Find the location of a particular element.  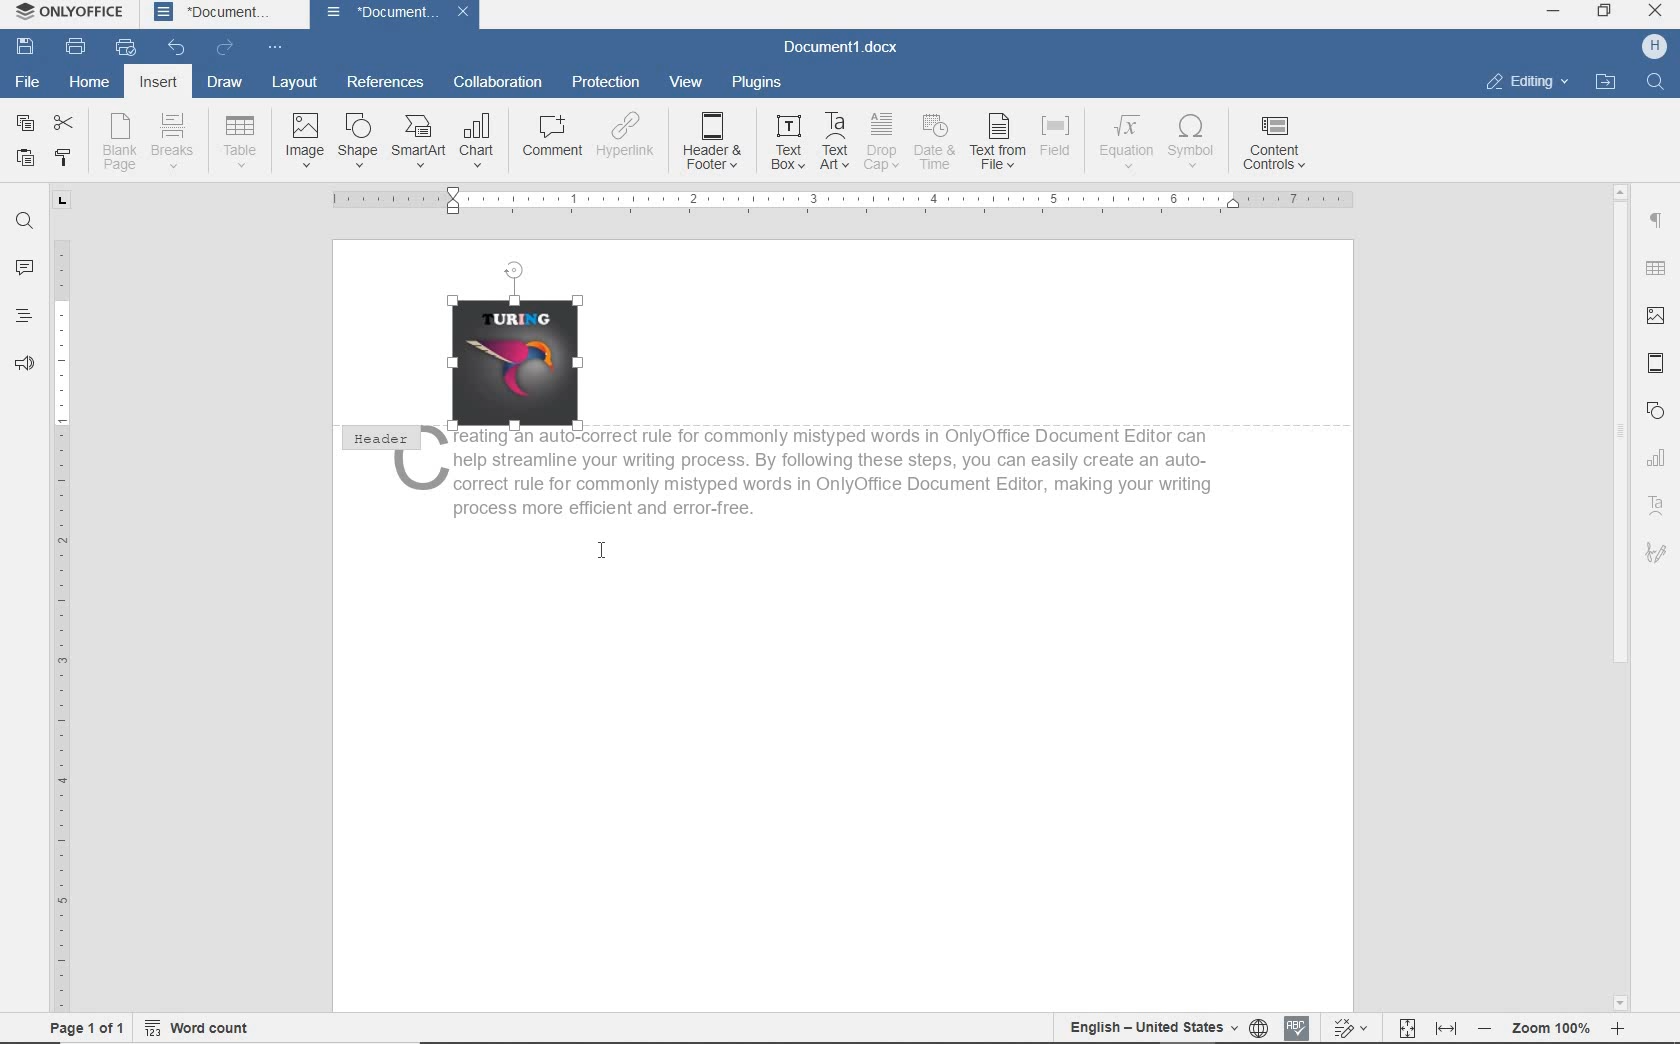

LAYOUT is located at coordinates (295, 82).